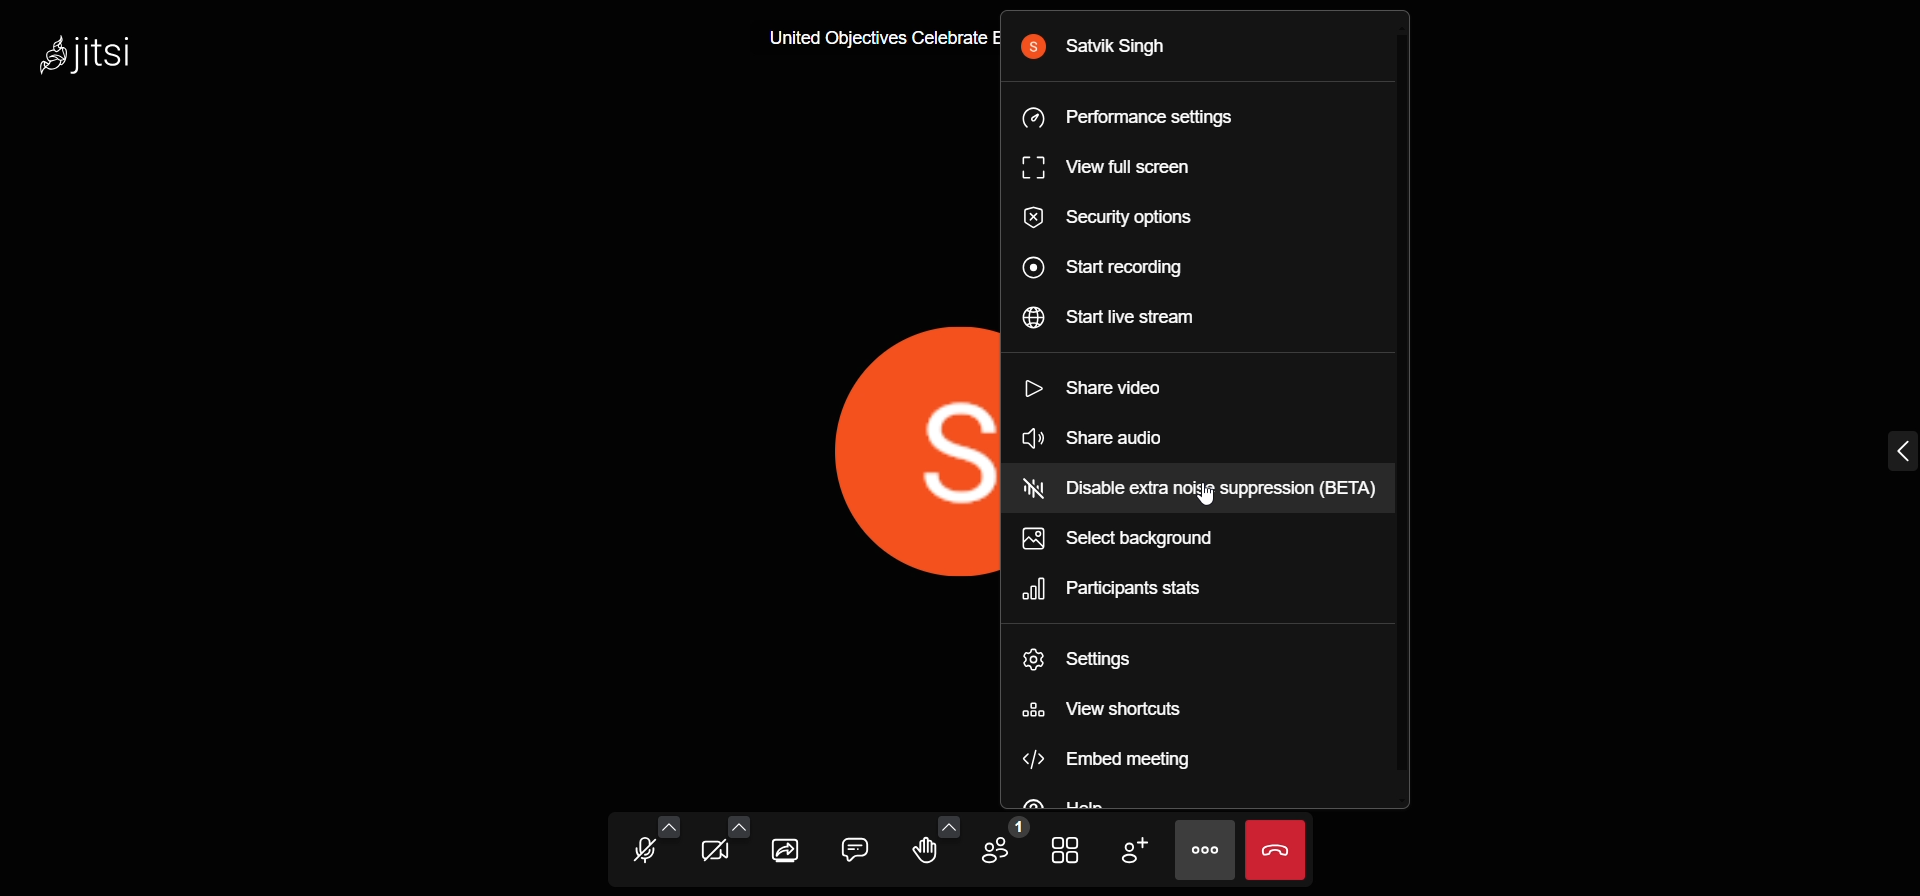  I want to click on more emoji, so click(948, 825).